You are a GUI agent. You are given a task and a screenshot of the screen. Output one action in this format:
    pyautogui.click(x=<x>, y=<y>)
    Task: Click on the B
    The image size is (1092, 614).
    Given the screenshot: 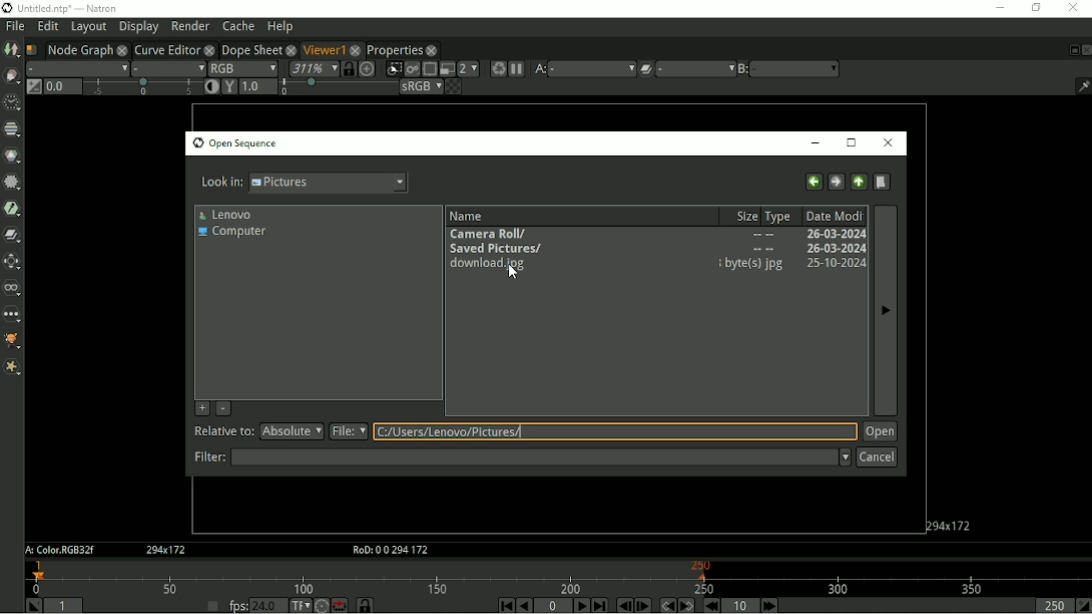 What is the action you would take?
    pyautogui.click(x=742, y=69)
    